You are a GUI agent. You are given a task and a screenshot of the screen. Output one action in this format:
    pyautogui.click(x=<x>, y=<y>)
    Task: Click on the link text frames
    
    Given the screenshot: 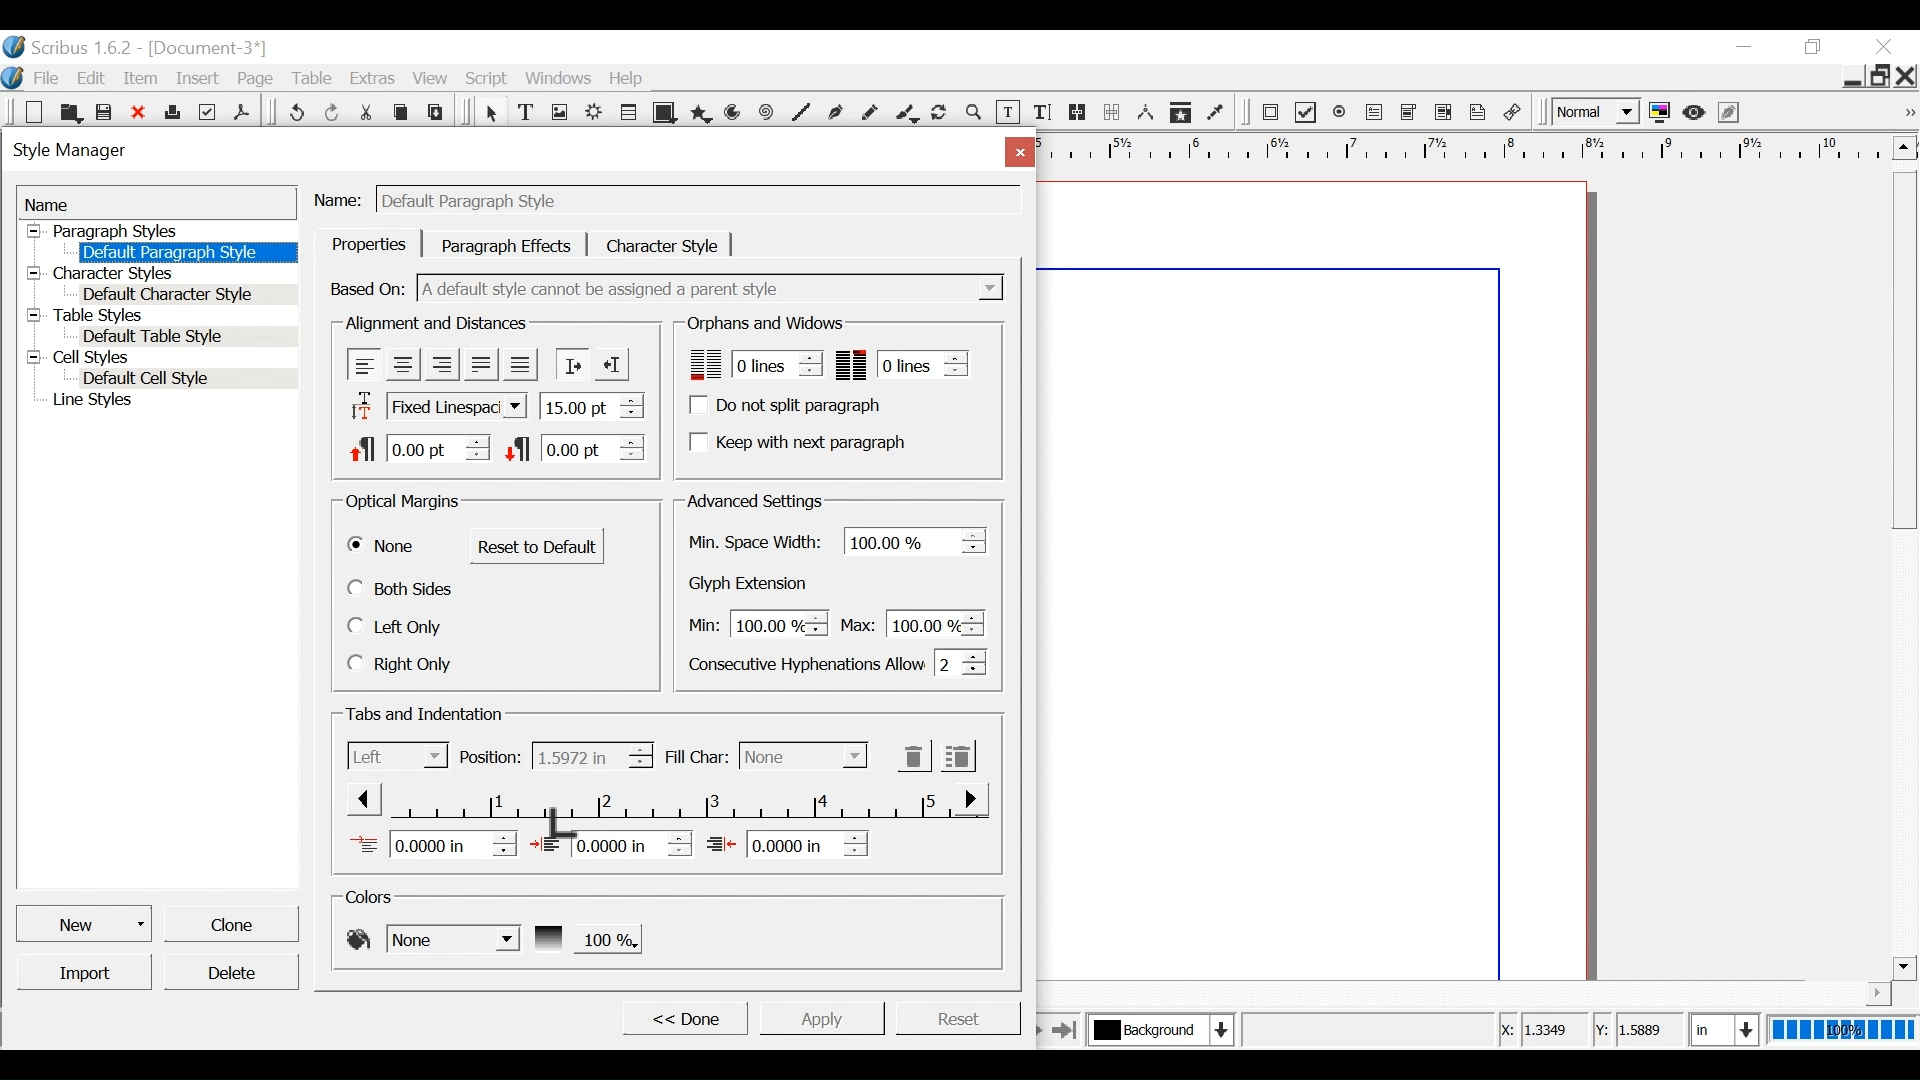 What is the action you would take?
    pyautogui.click(x=1078, y=113)
    